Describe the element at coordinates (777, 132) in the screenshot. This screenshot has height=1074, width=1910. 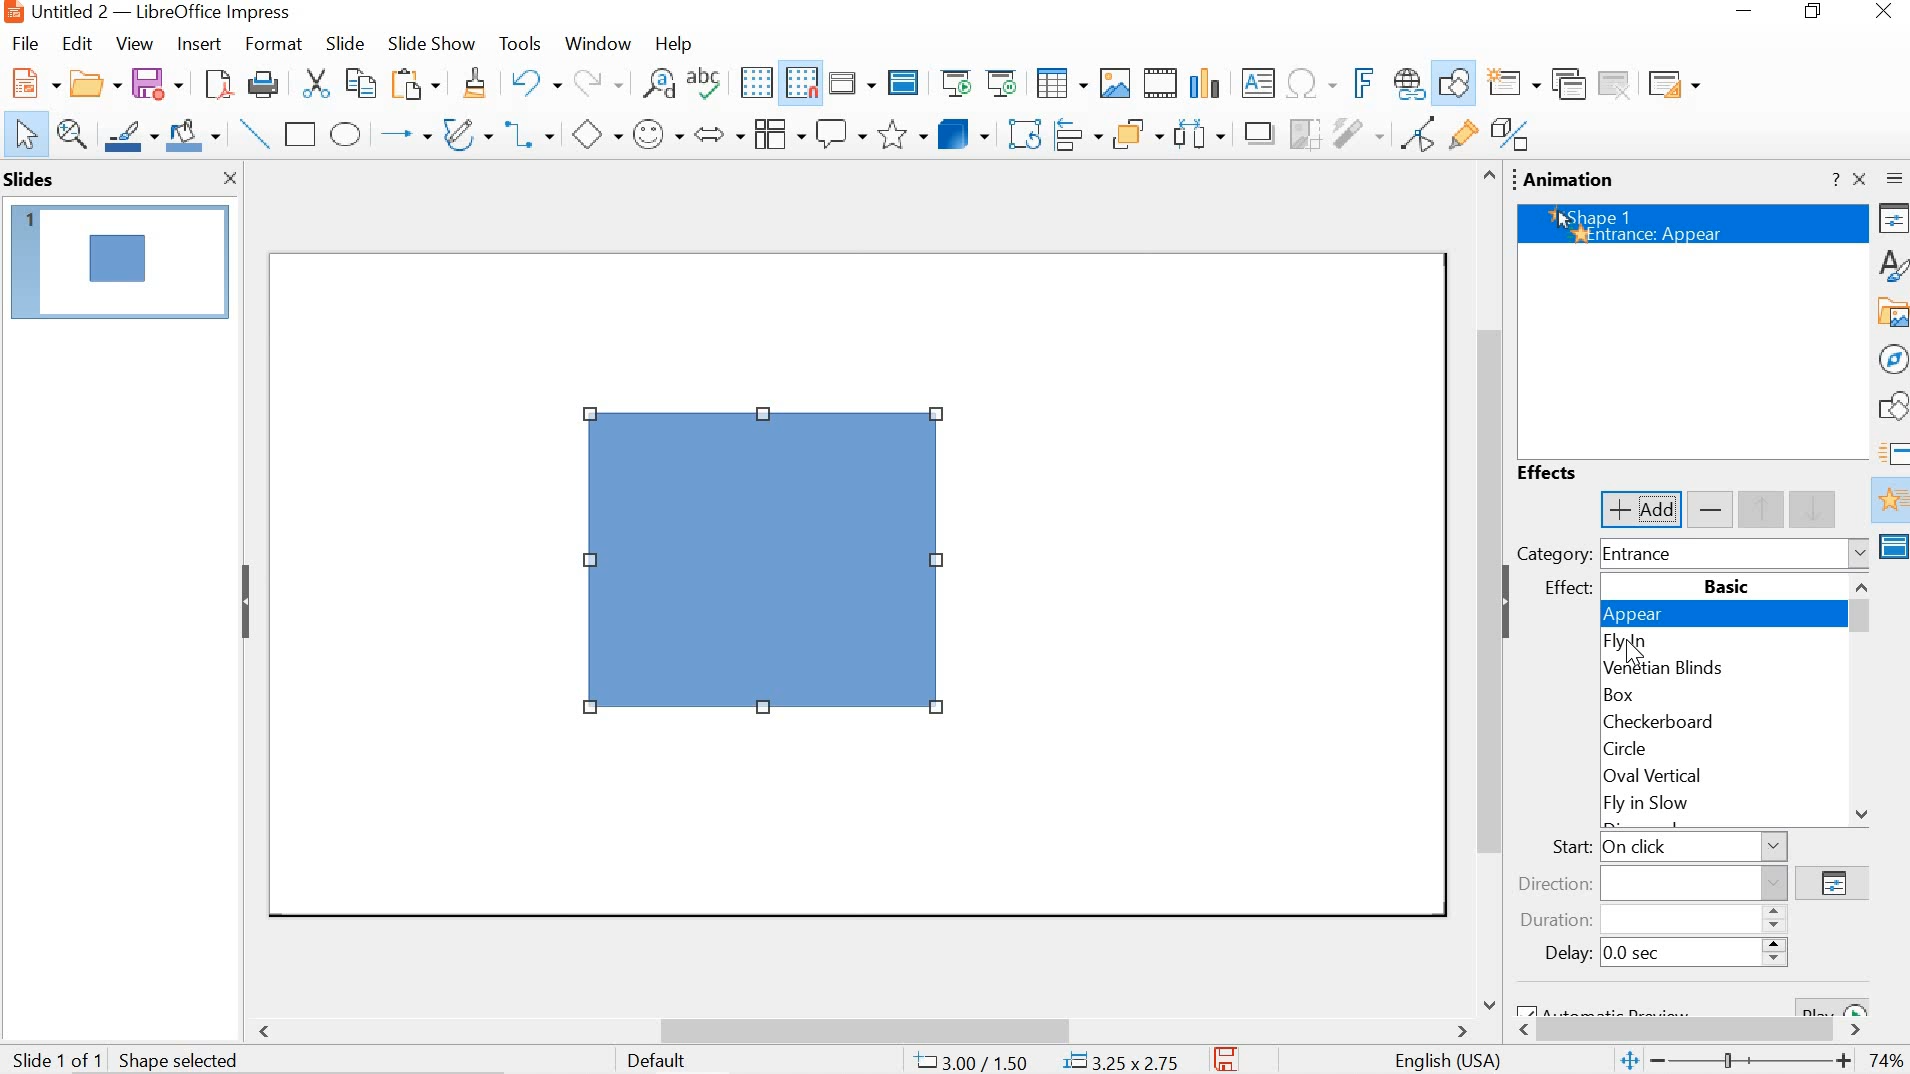
I see `` at that location.